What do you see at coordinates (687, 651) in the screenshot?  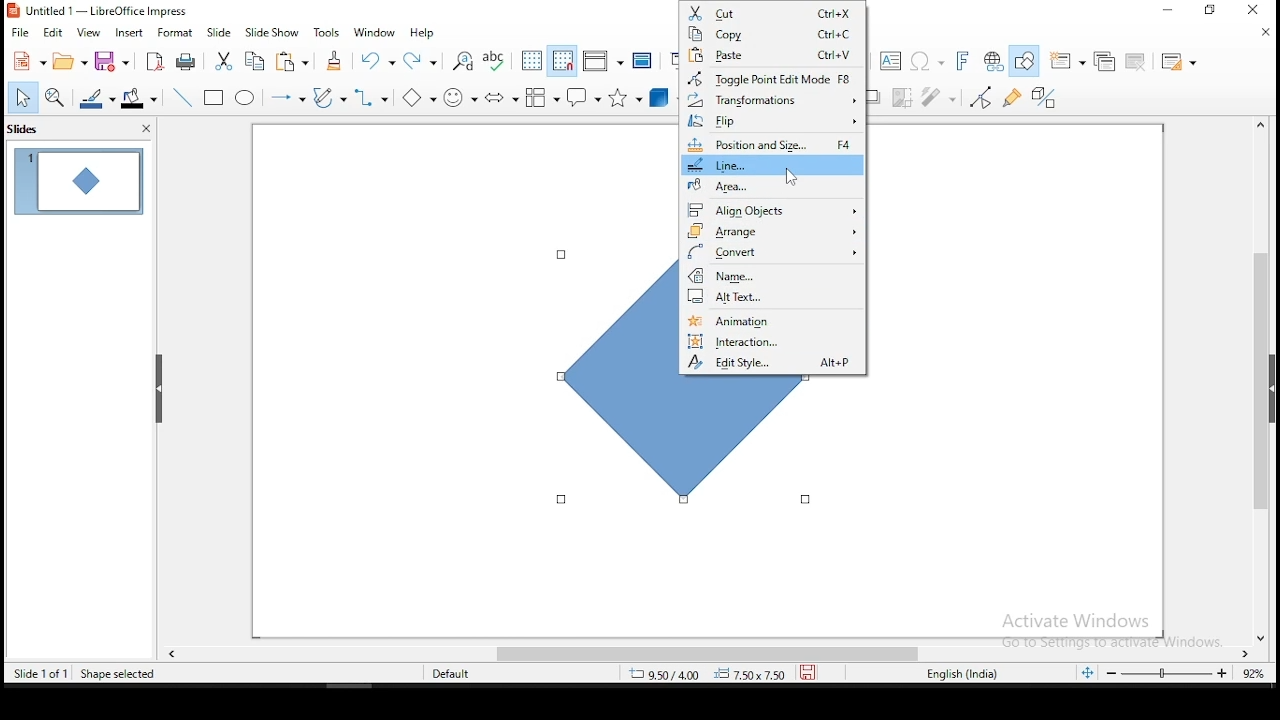 I see `scroll bar` at bounding box center [687, 651].